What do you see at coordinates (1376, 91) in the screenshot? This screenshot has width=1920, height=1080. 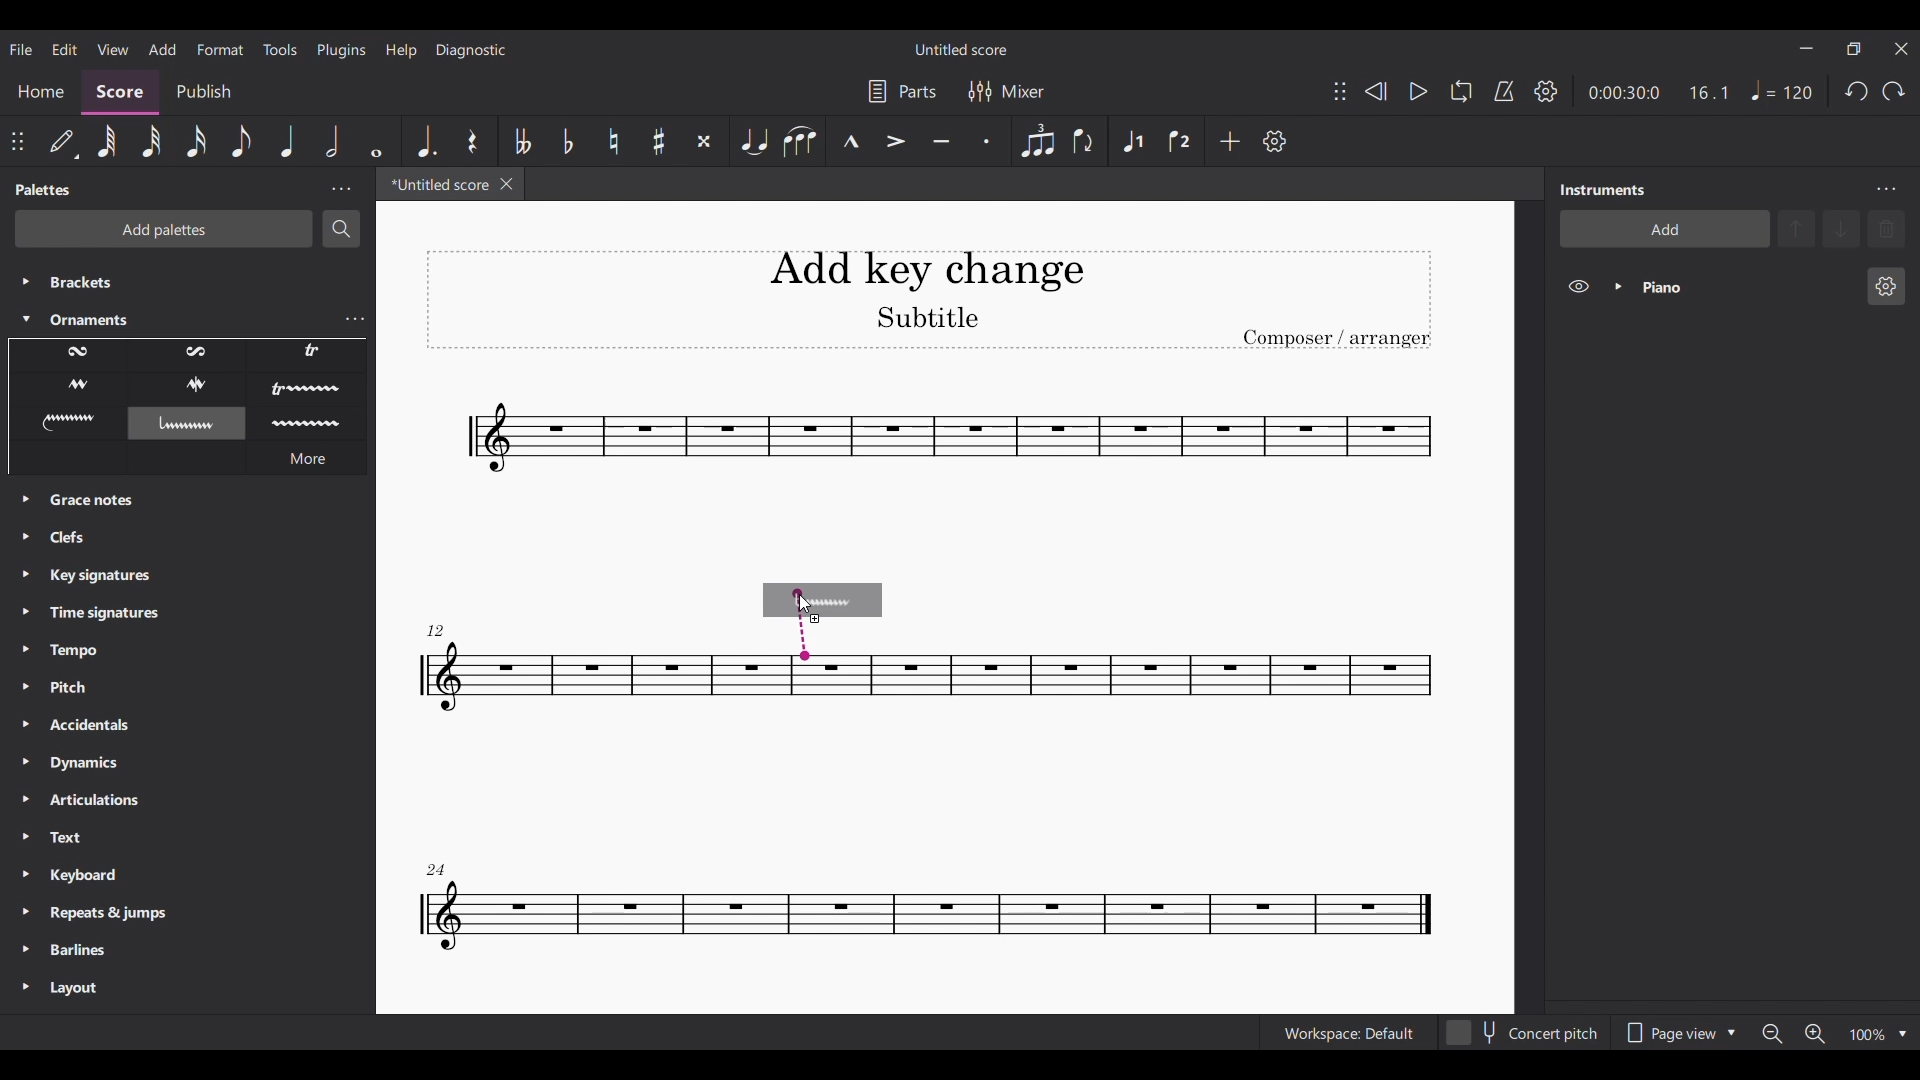 I see `Rewind` at bounding box center [1376, 91].